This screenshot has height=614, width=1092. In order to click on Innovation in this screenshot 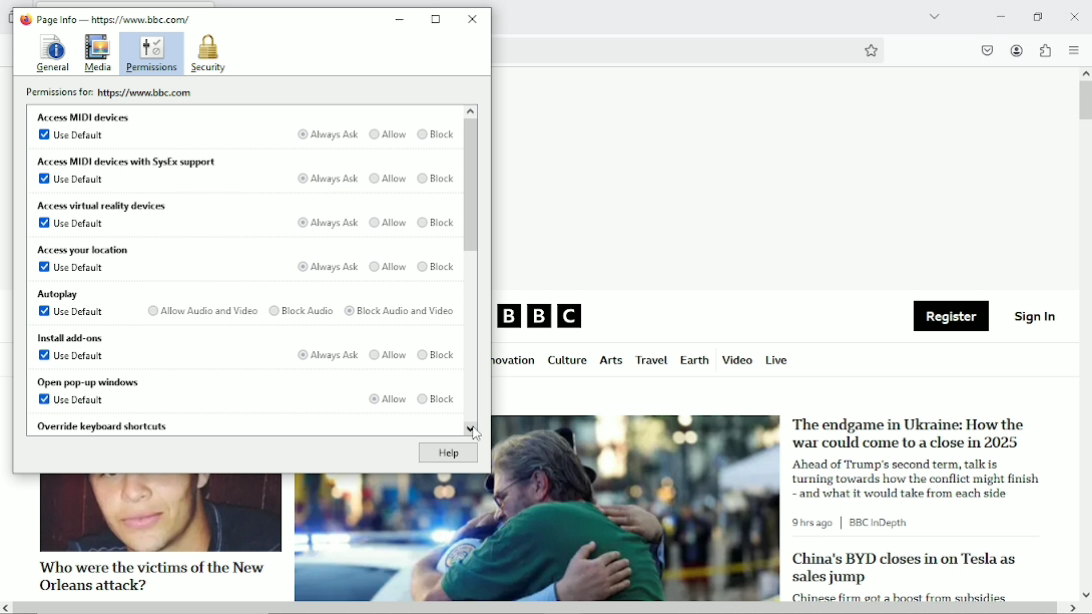, I will do `click(515, 361)`.